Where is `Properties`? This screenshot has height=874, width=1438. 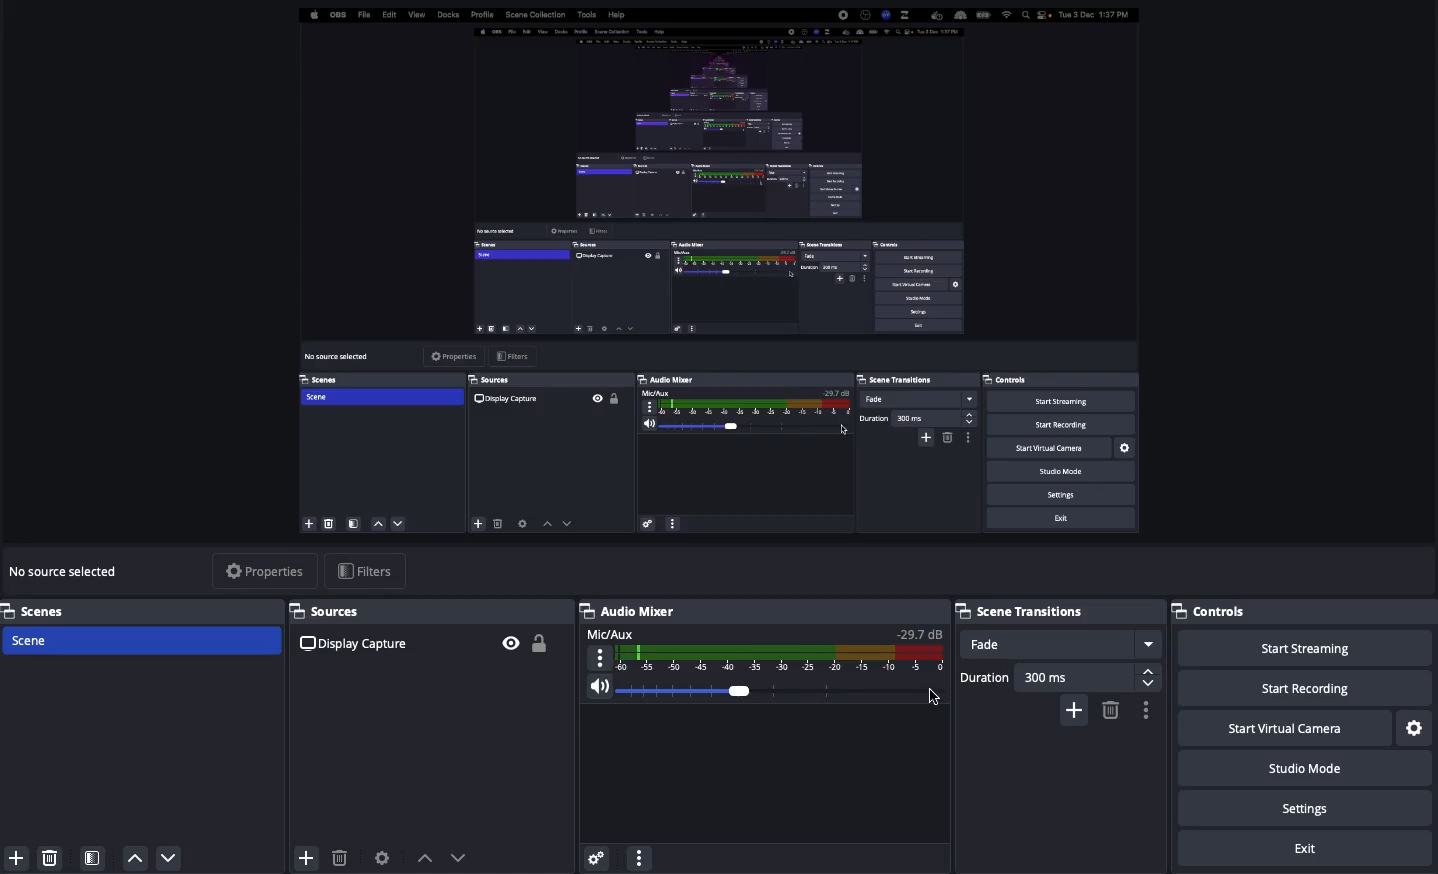
Properties is located at coordinates (264, 570).